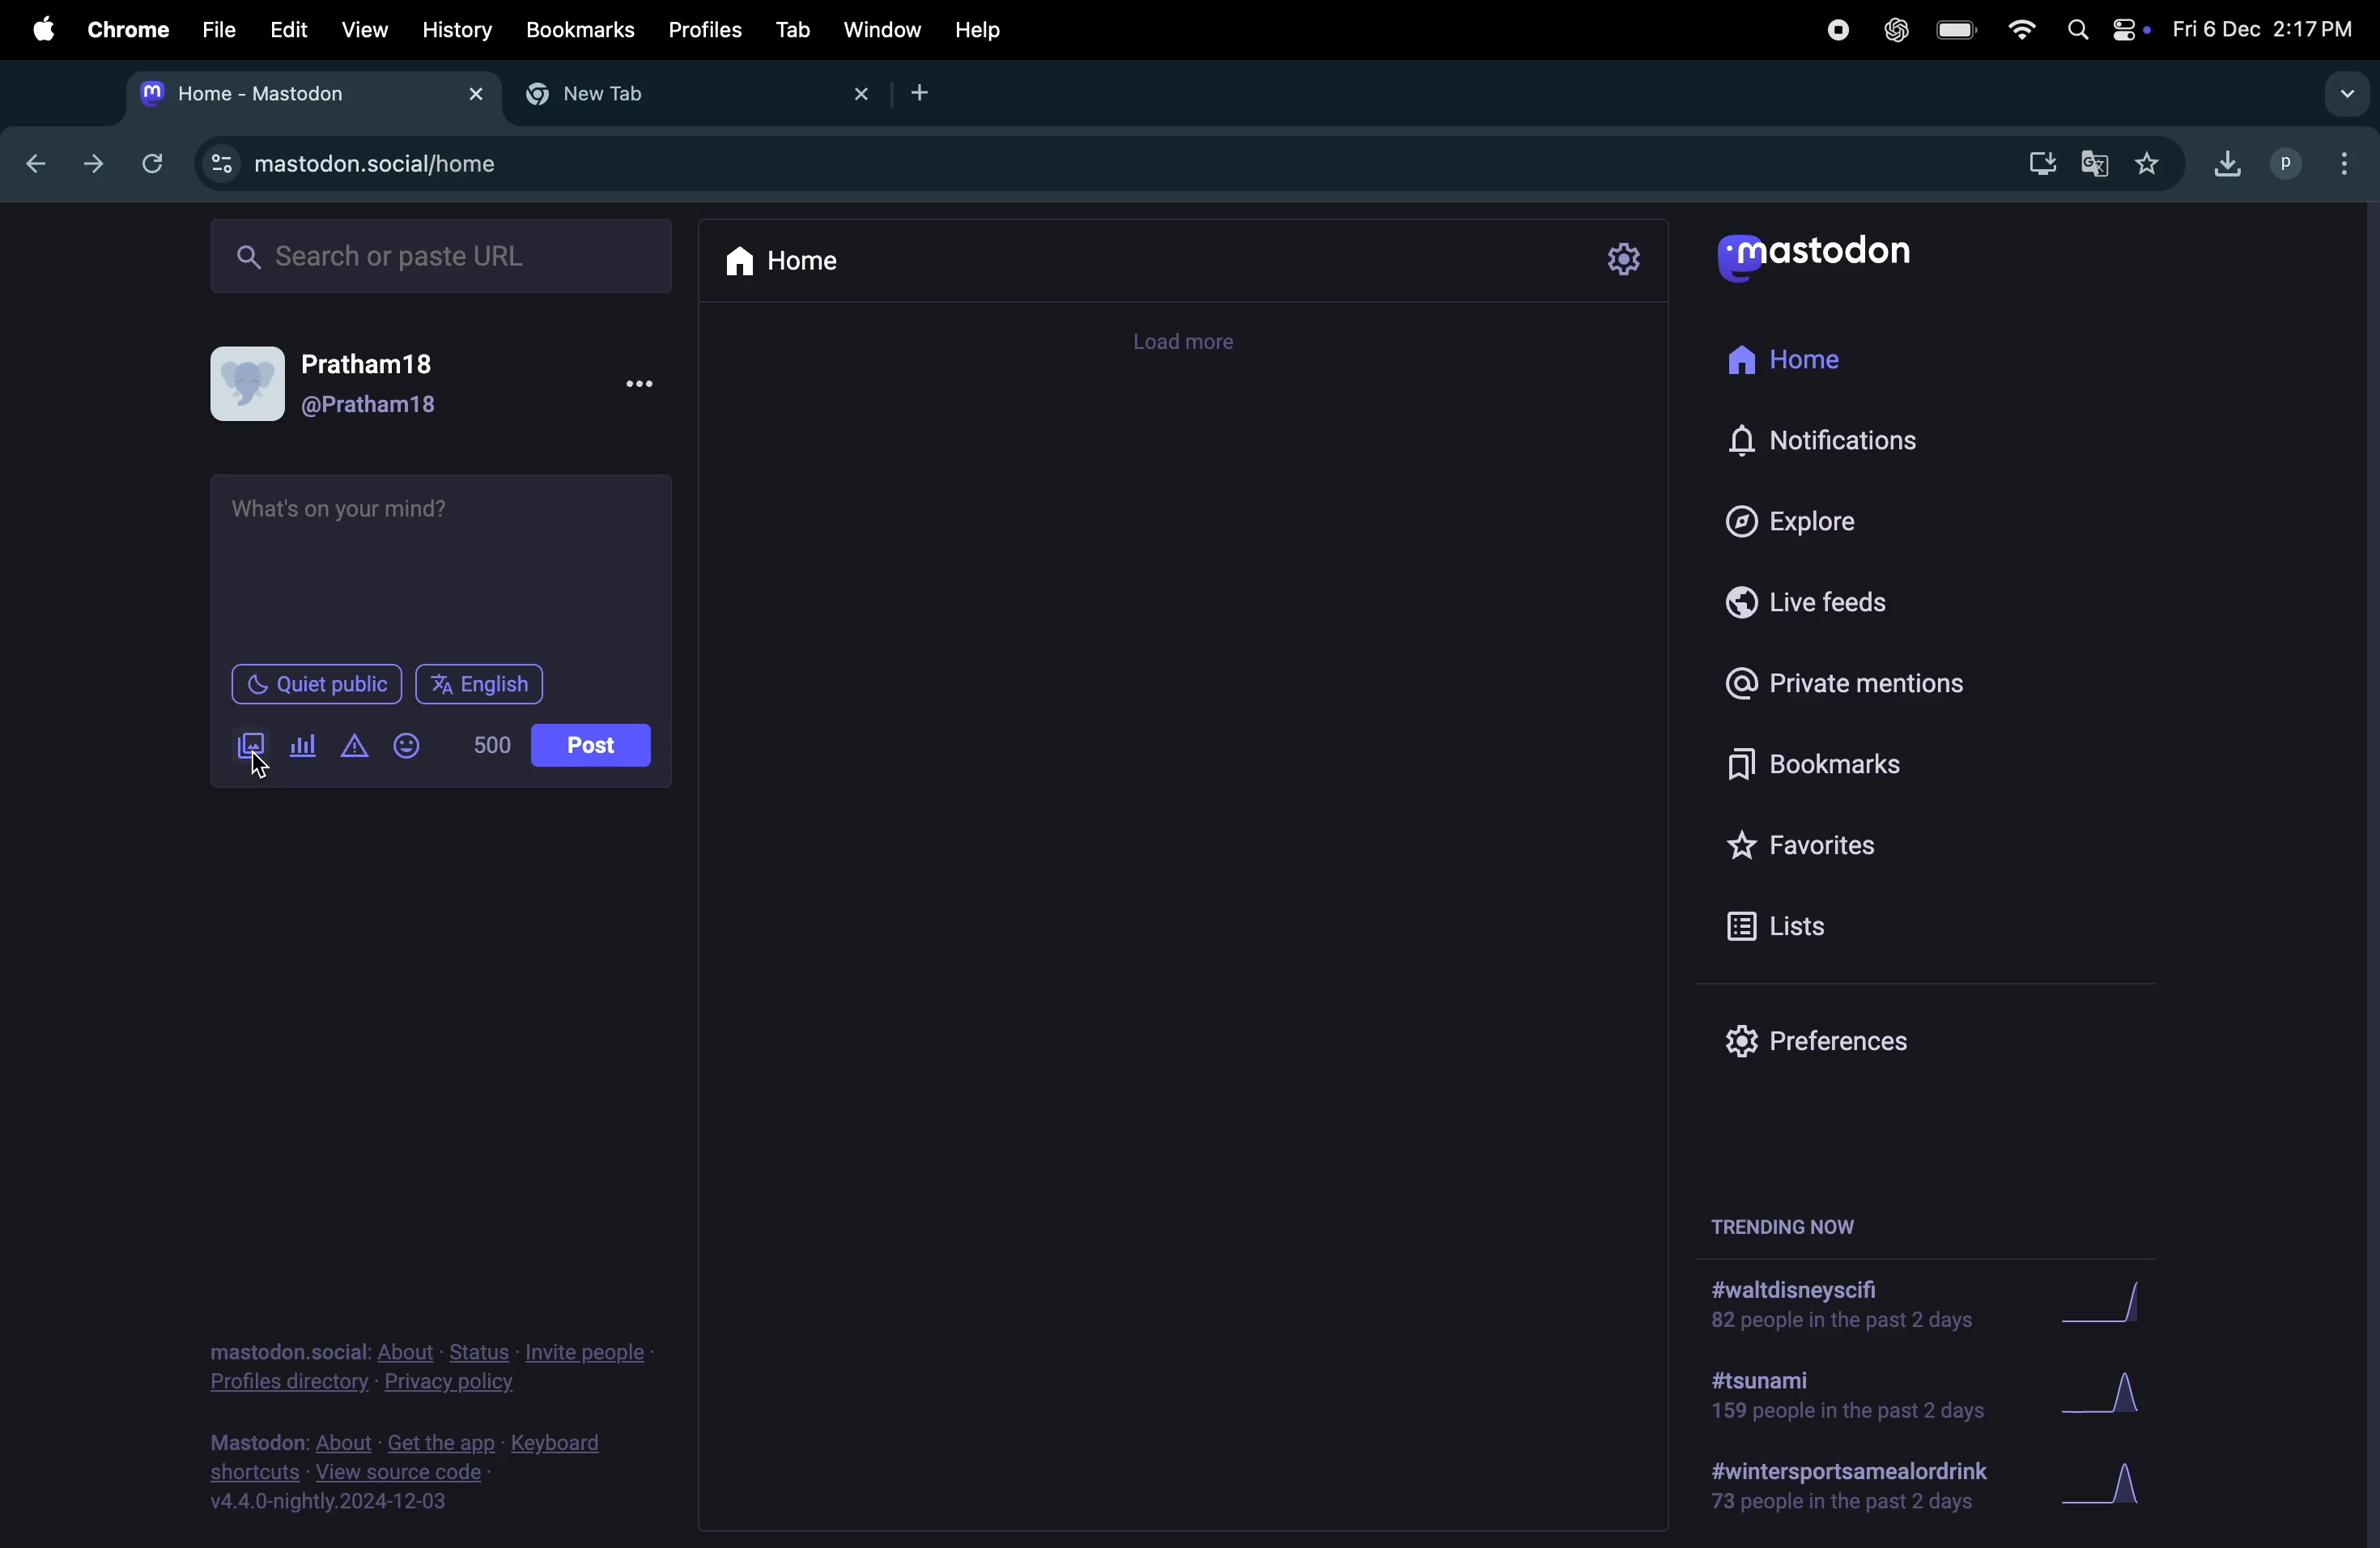  I want to click on trending now, so click(1786, 1227).